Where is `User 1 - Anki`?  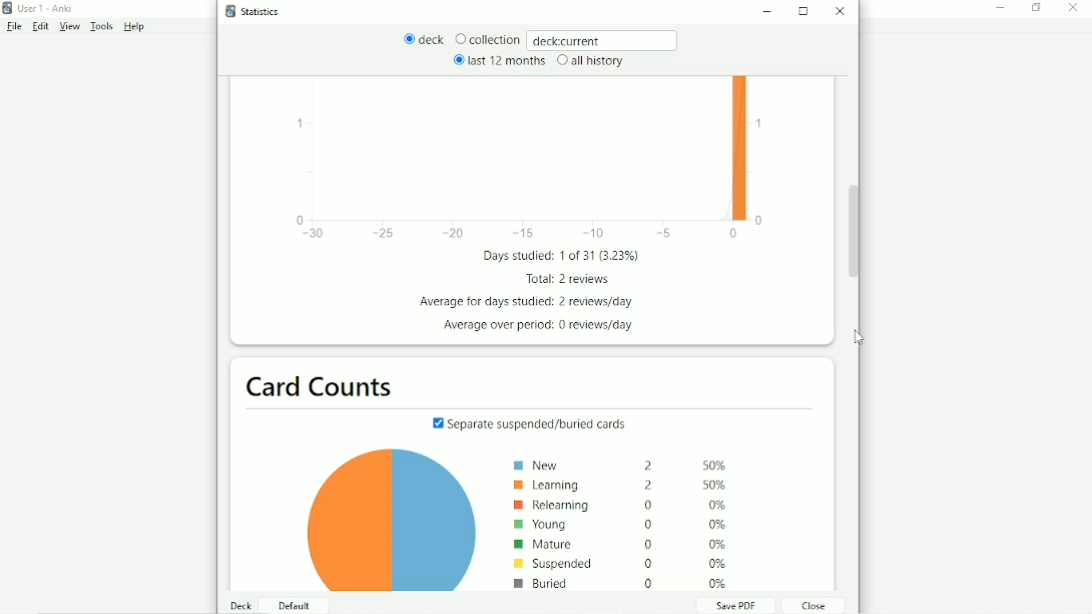 User 1 - Anki is located at coordinates (45, 8).